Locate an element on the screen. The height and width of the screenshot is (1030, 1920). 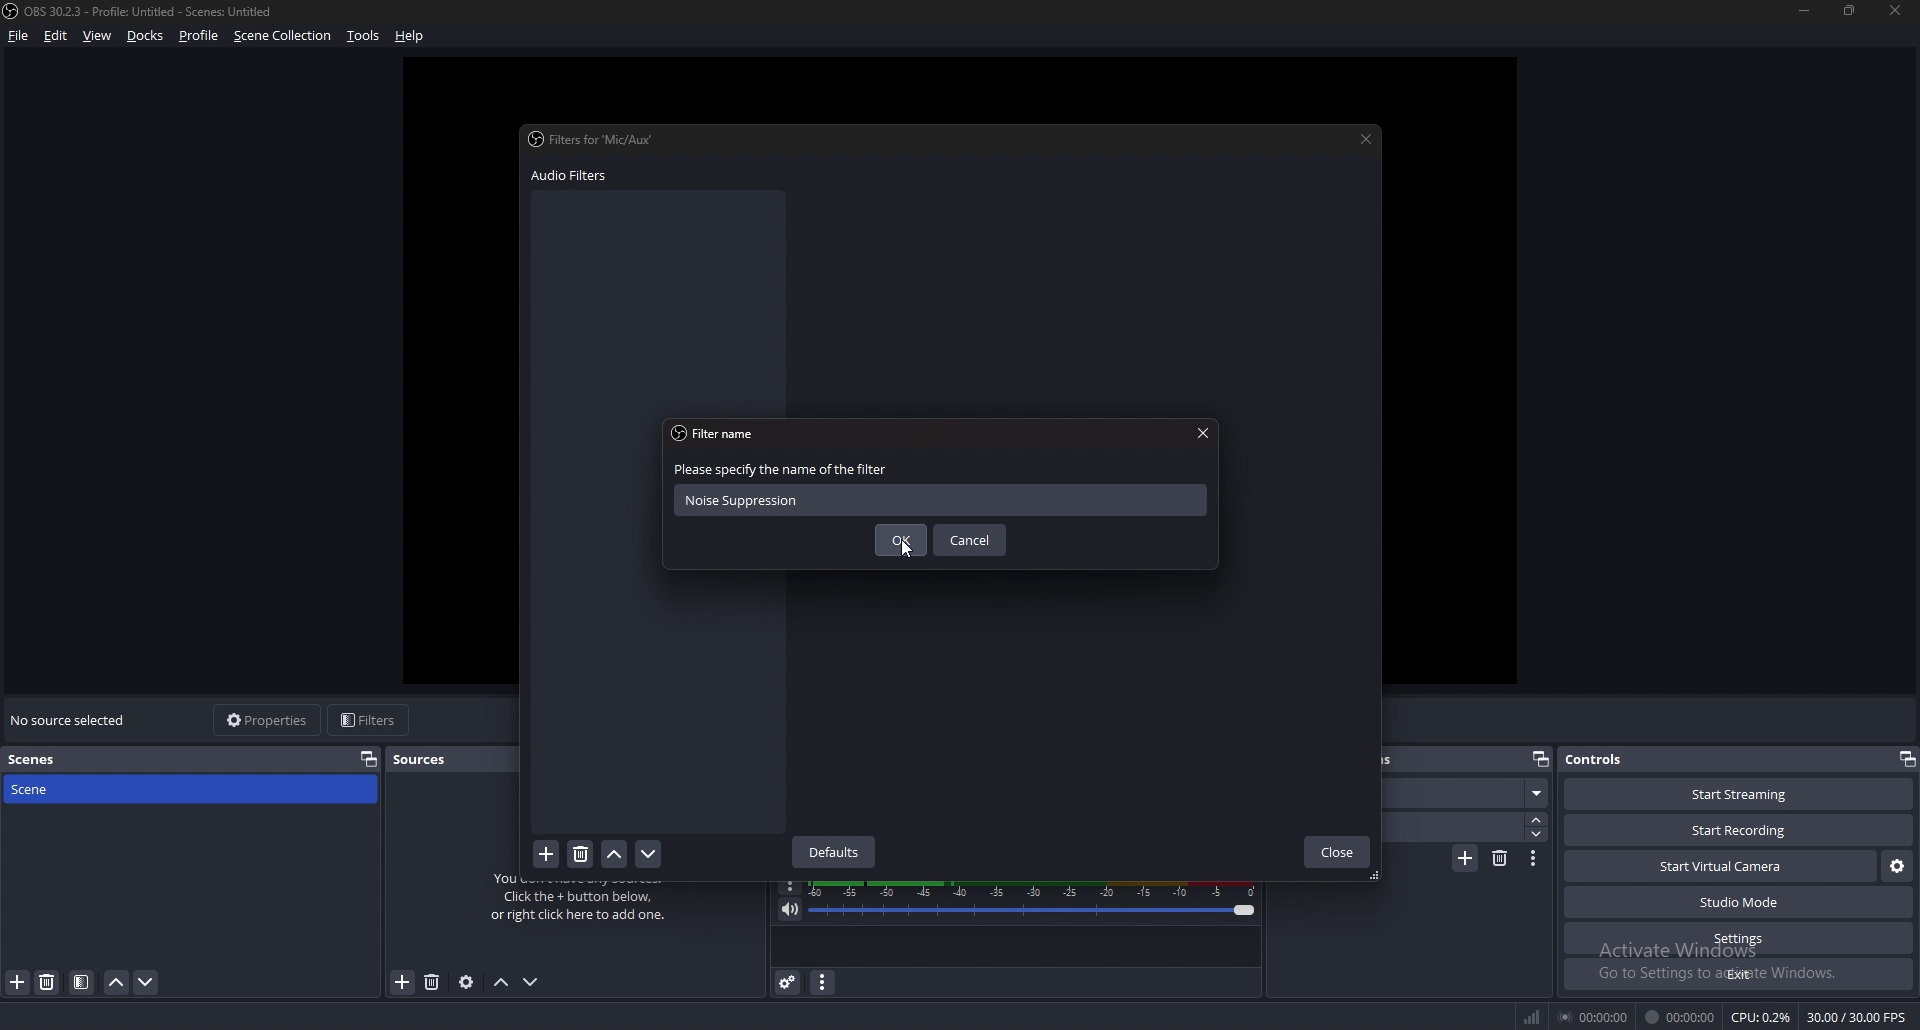
move source up is located at coordinates (501, 983).